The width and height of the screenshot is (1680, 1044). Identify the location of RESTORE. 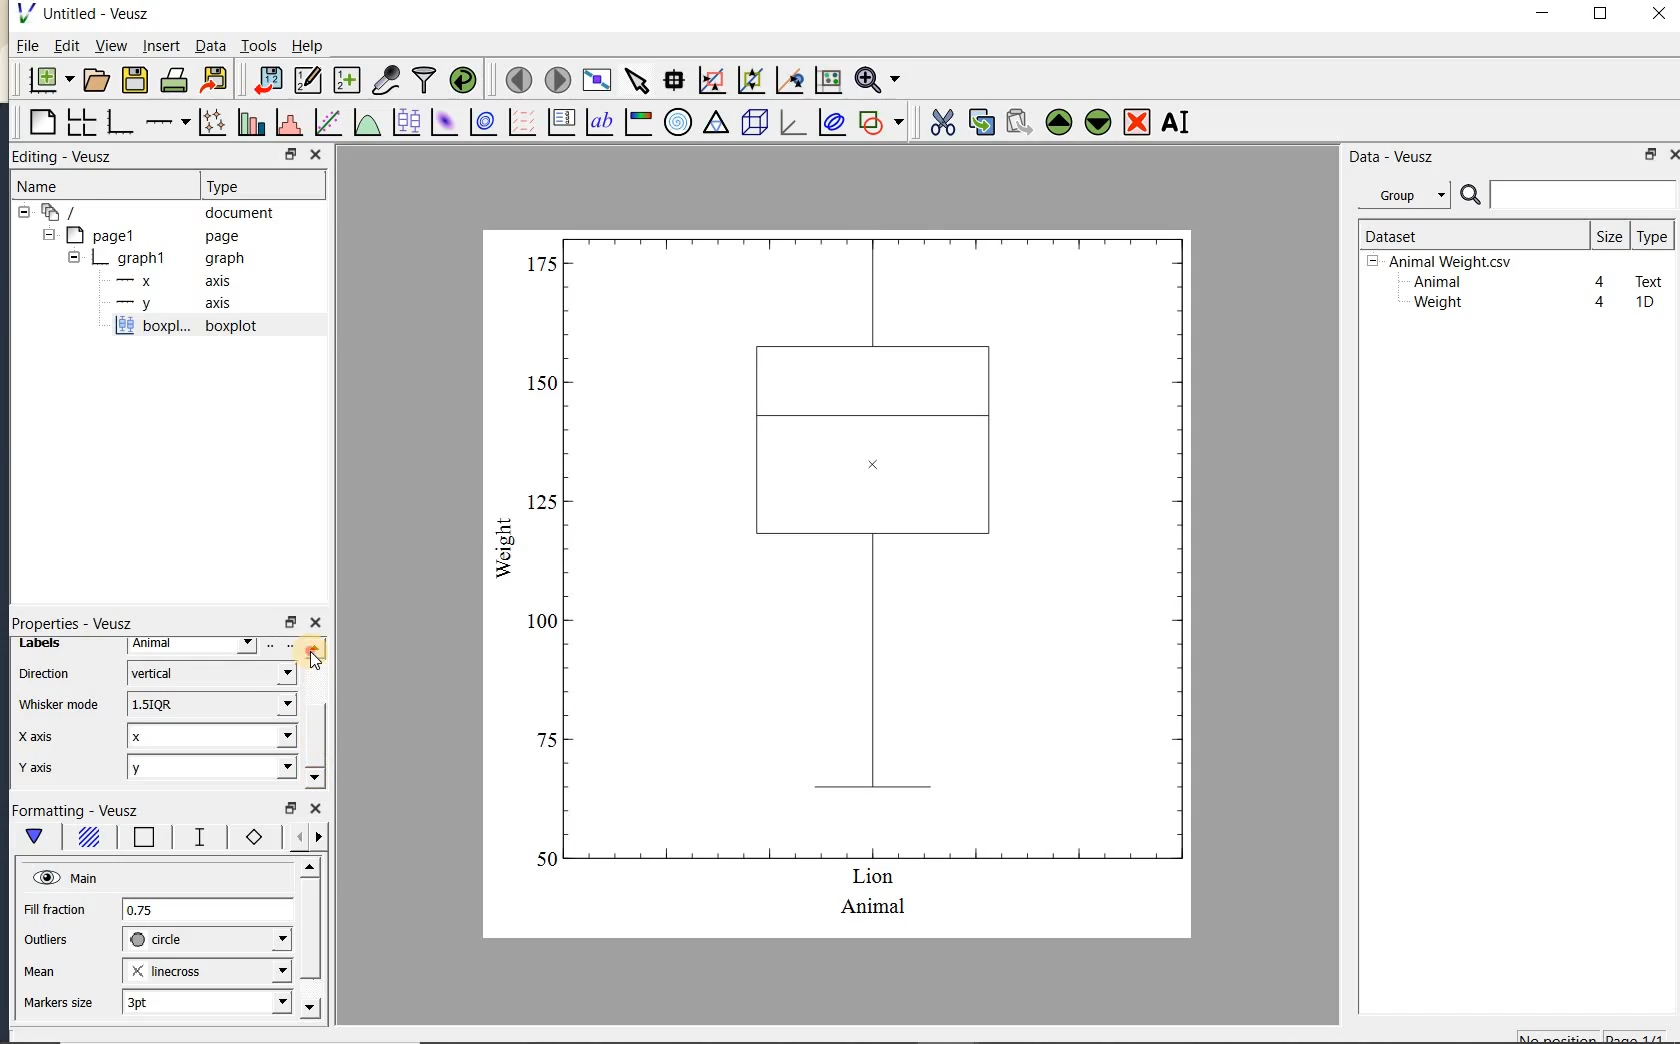
(287, 151).